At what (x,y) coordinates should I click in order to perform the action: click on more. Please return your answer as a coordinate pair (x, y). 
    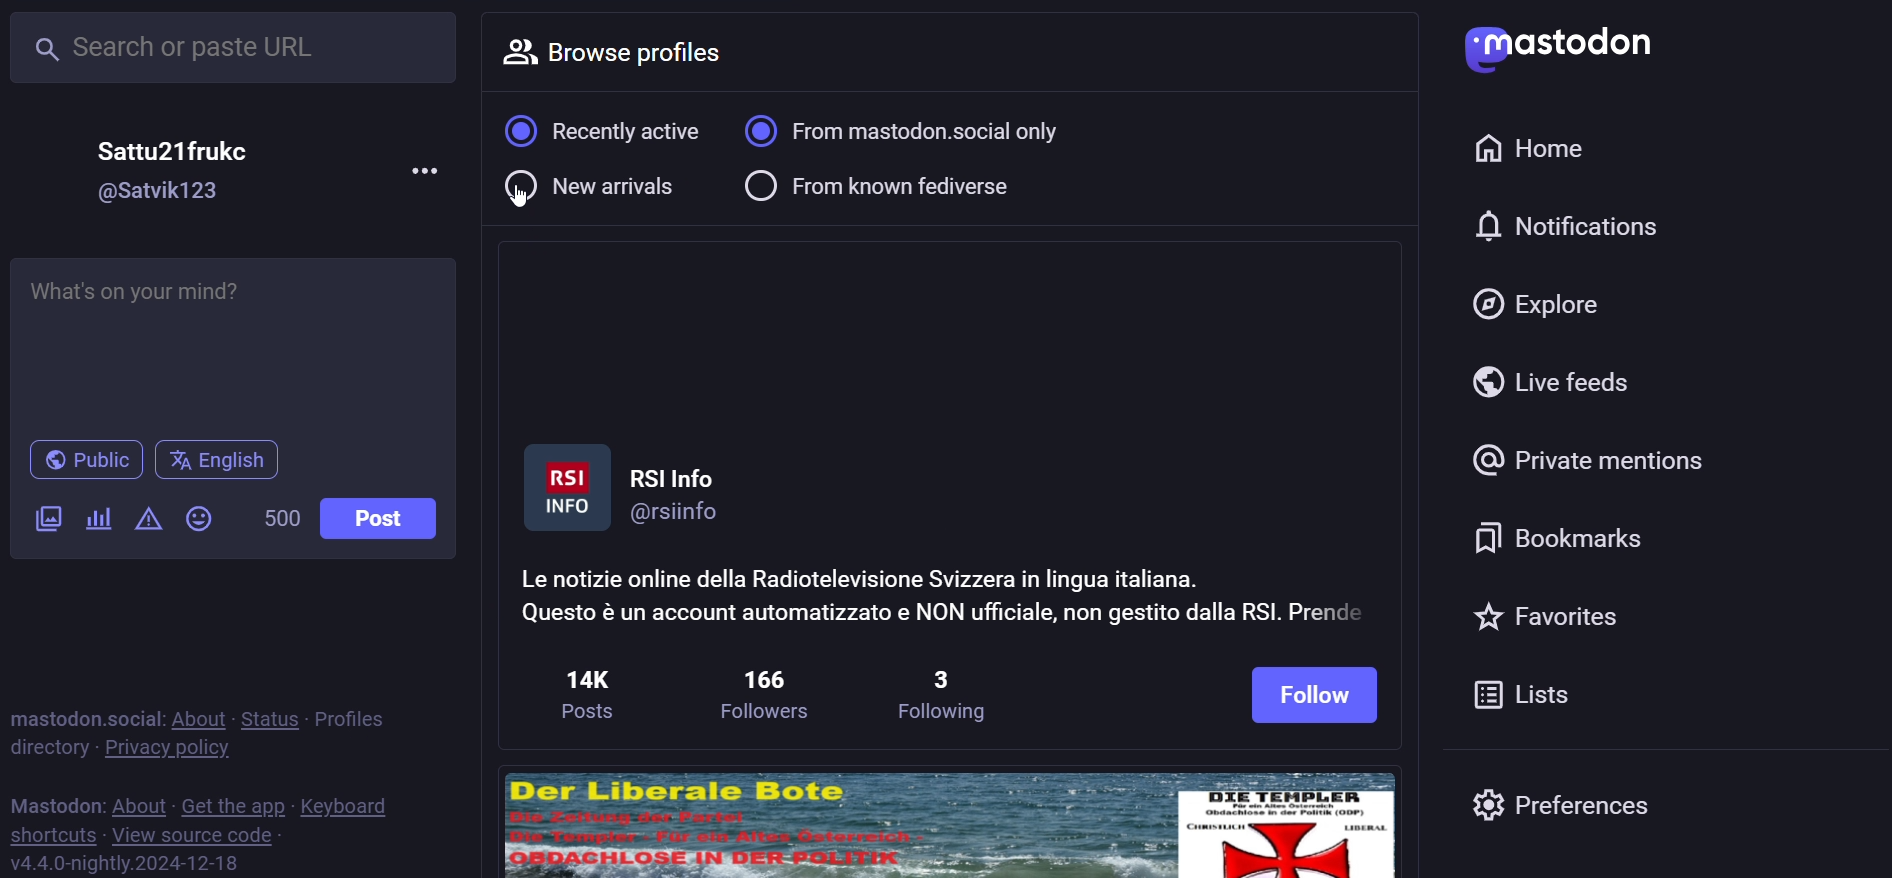
    Looking at the image, I should click on (429, 171).